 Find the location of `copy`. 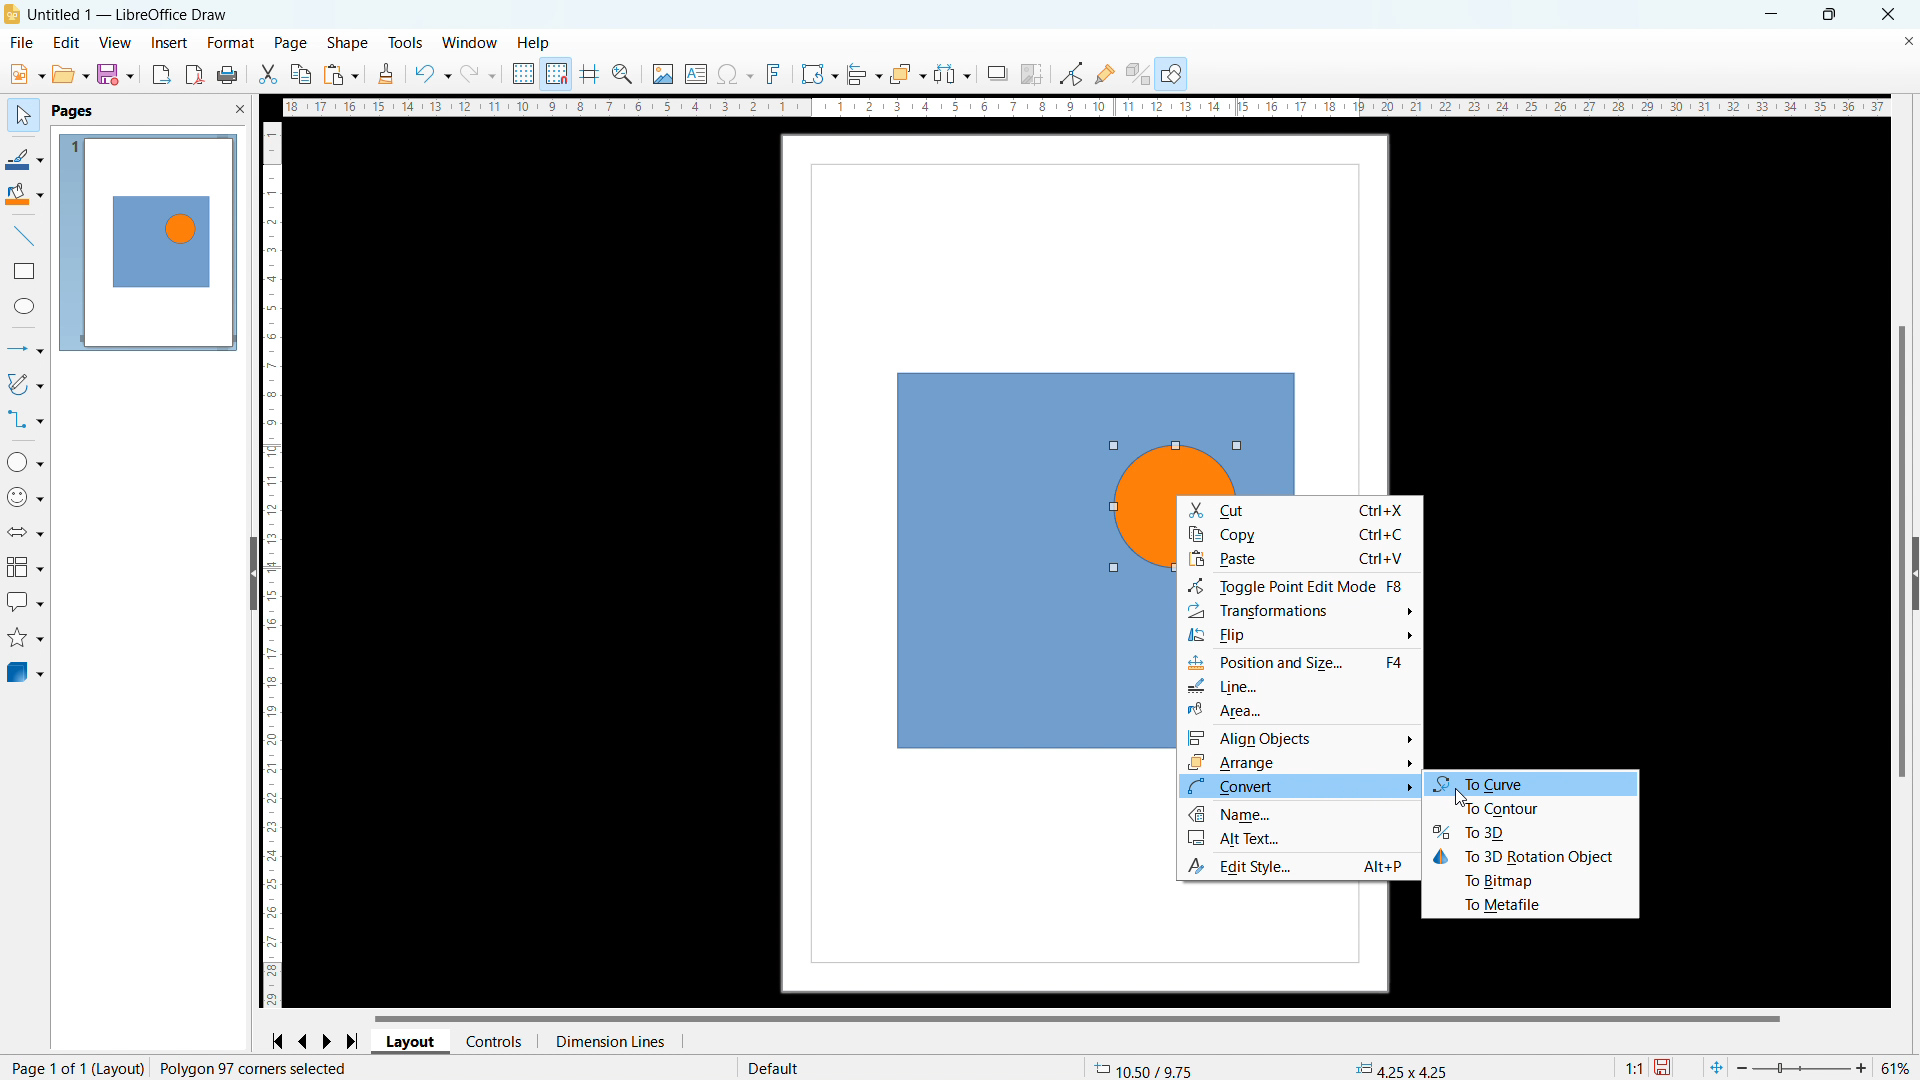

copy is located at coordinates (1299, 534).